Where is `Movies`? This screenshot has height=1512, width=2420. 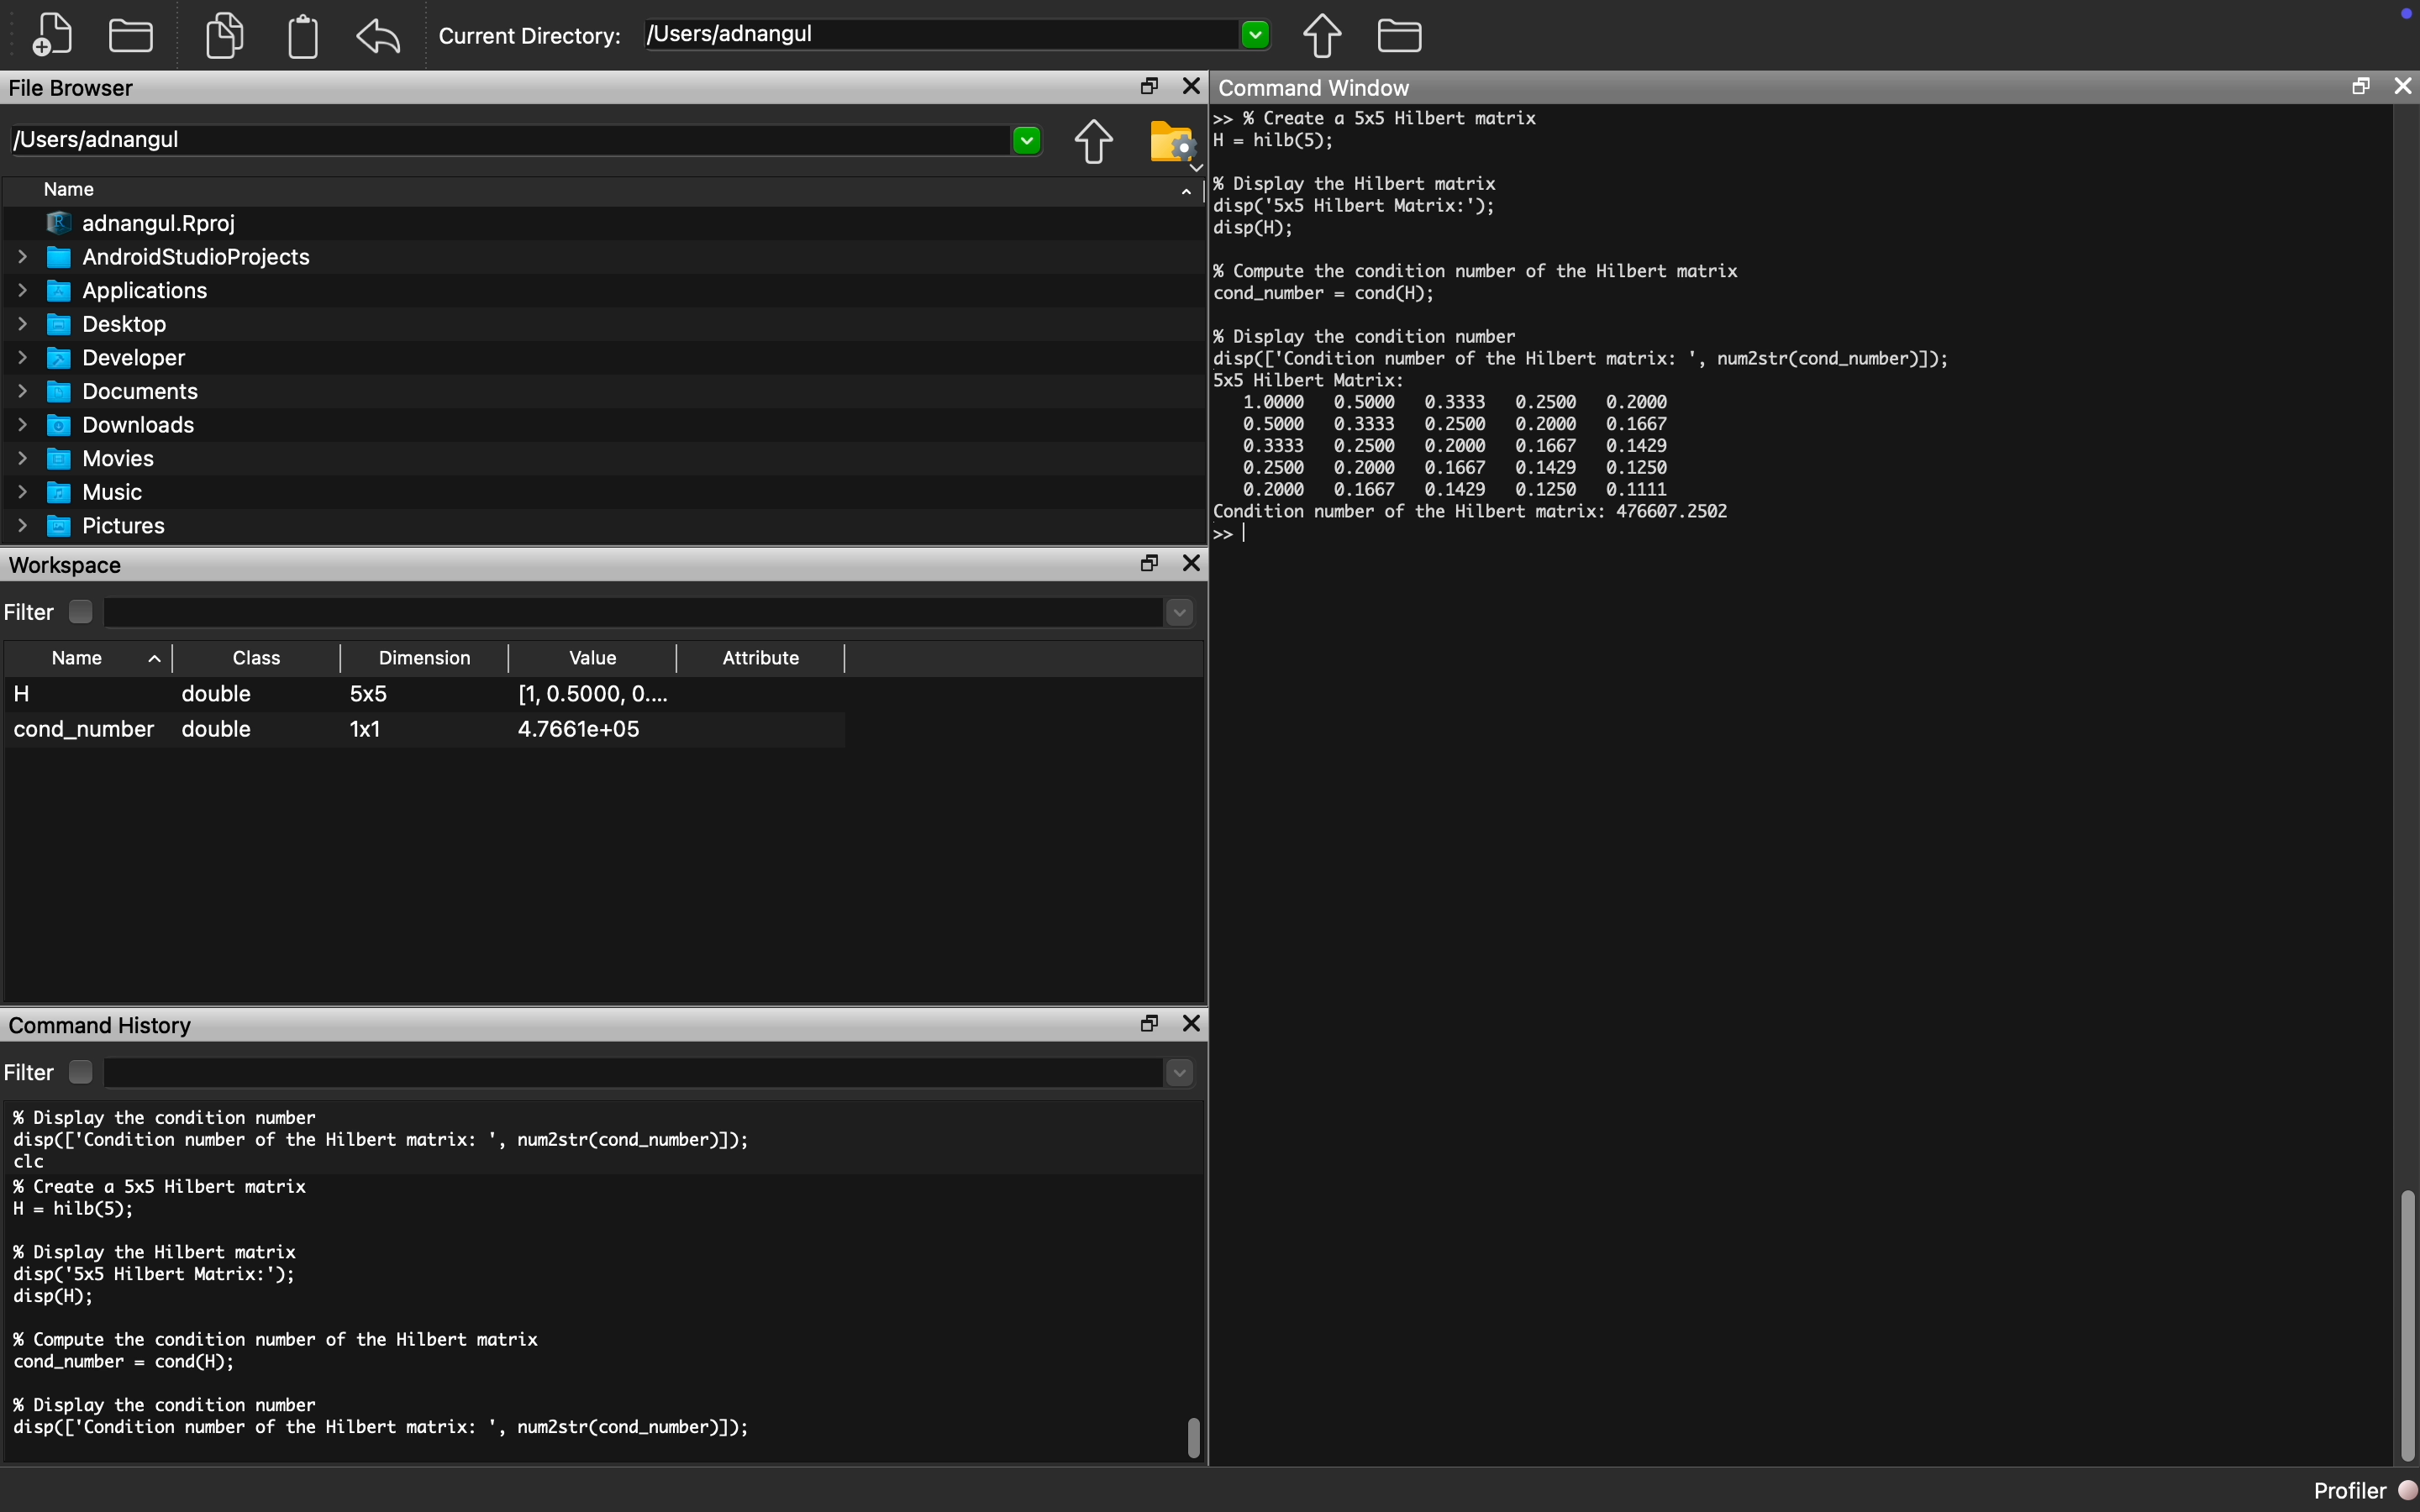
Movies is located at coordinates (83, 459).